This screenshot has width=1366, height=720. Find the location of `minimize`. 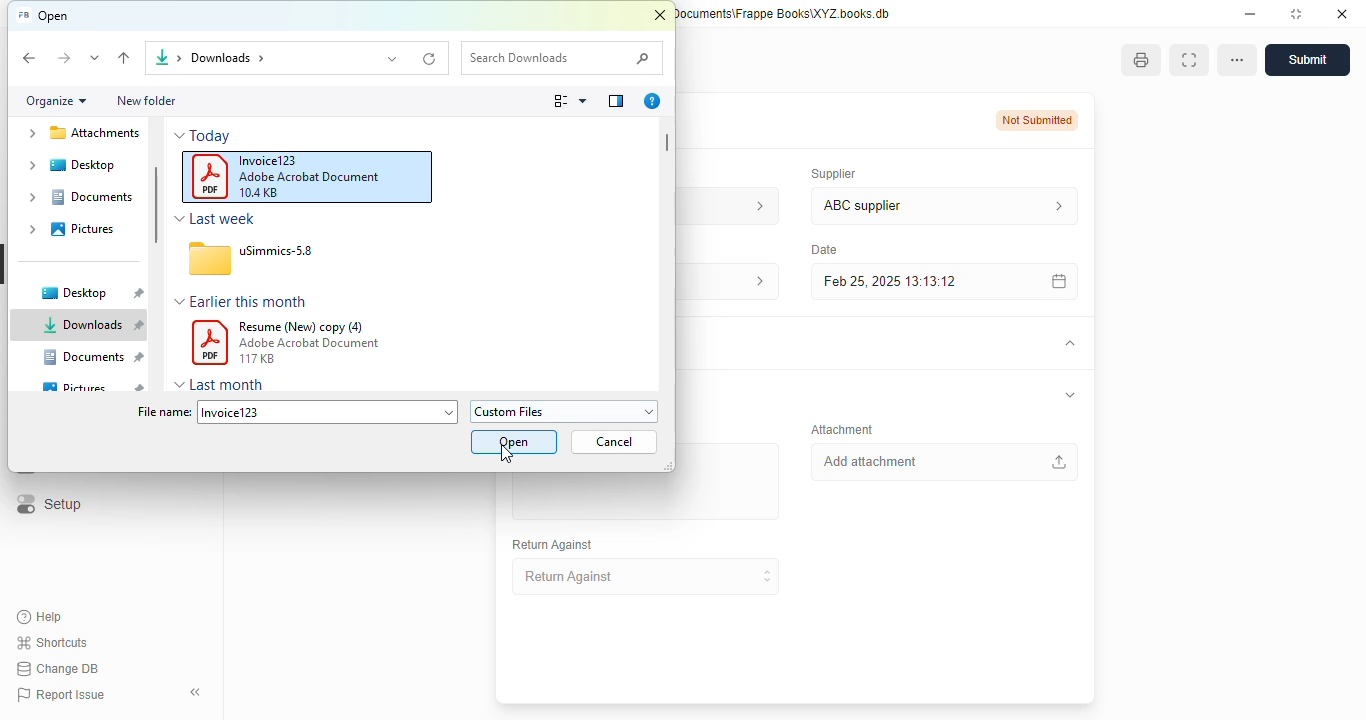

minimize is located at coordinates (1250, 13).